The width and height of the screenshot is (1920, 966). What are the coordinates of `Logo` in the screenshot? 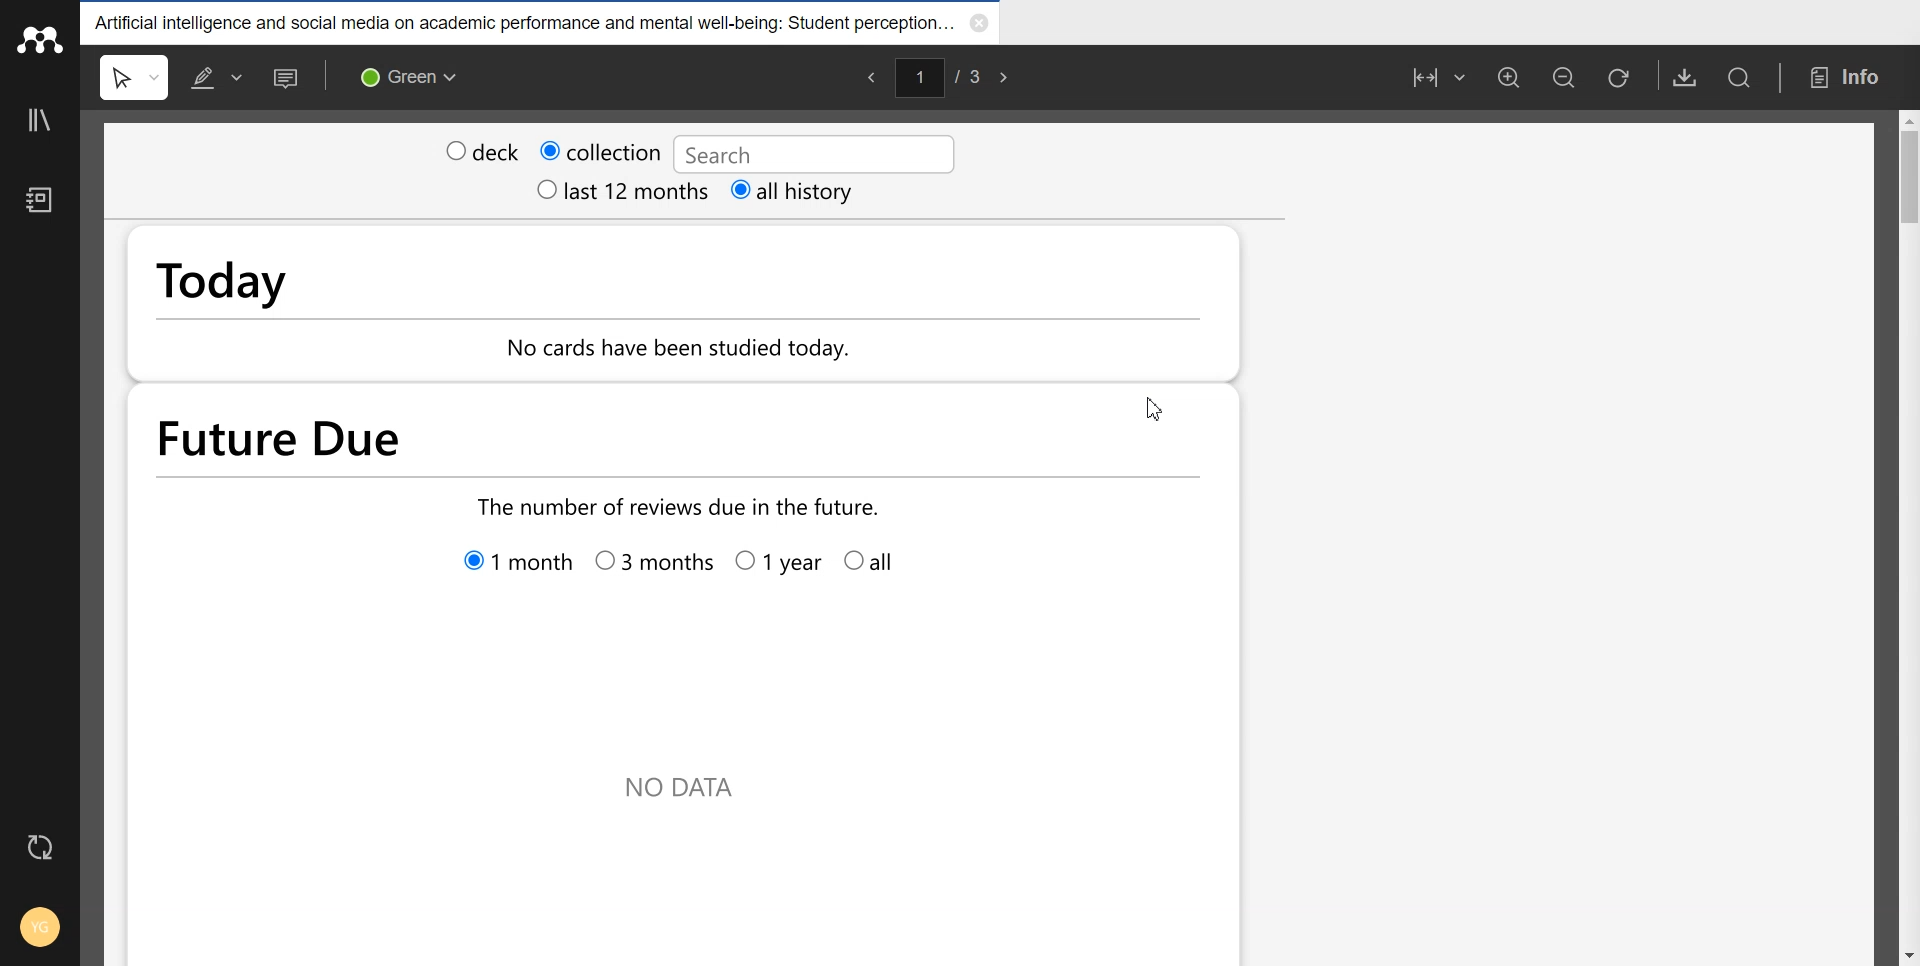 It's located at (40, 40).